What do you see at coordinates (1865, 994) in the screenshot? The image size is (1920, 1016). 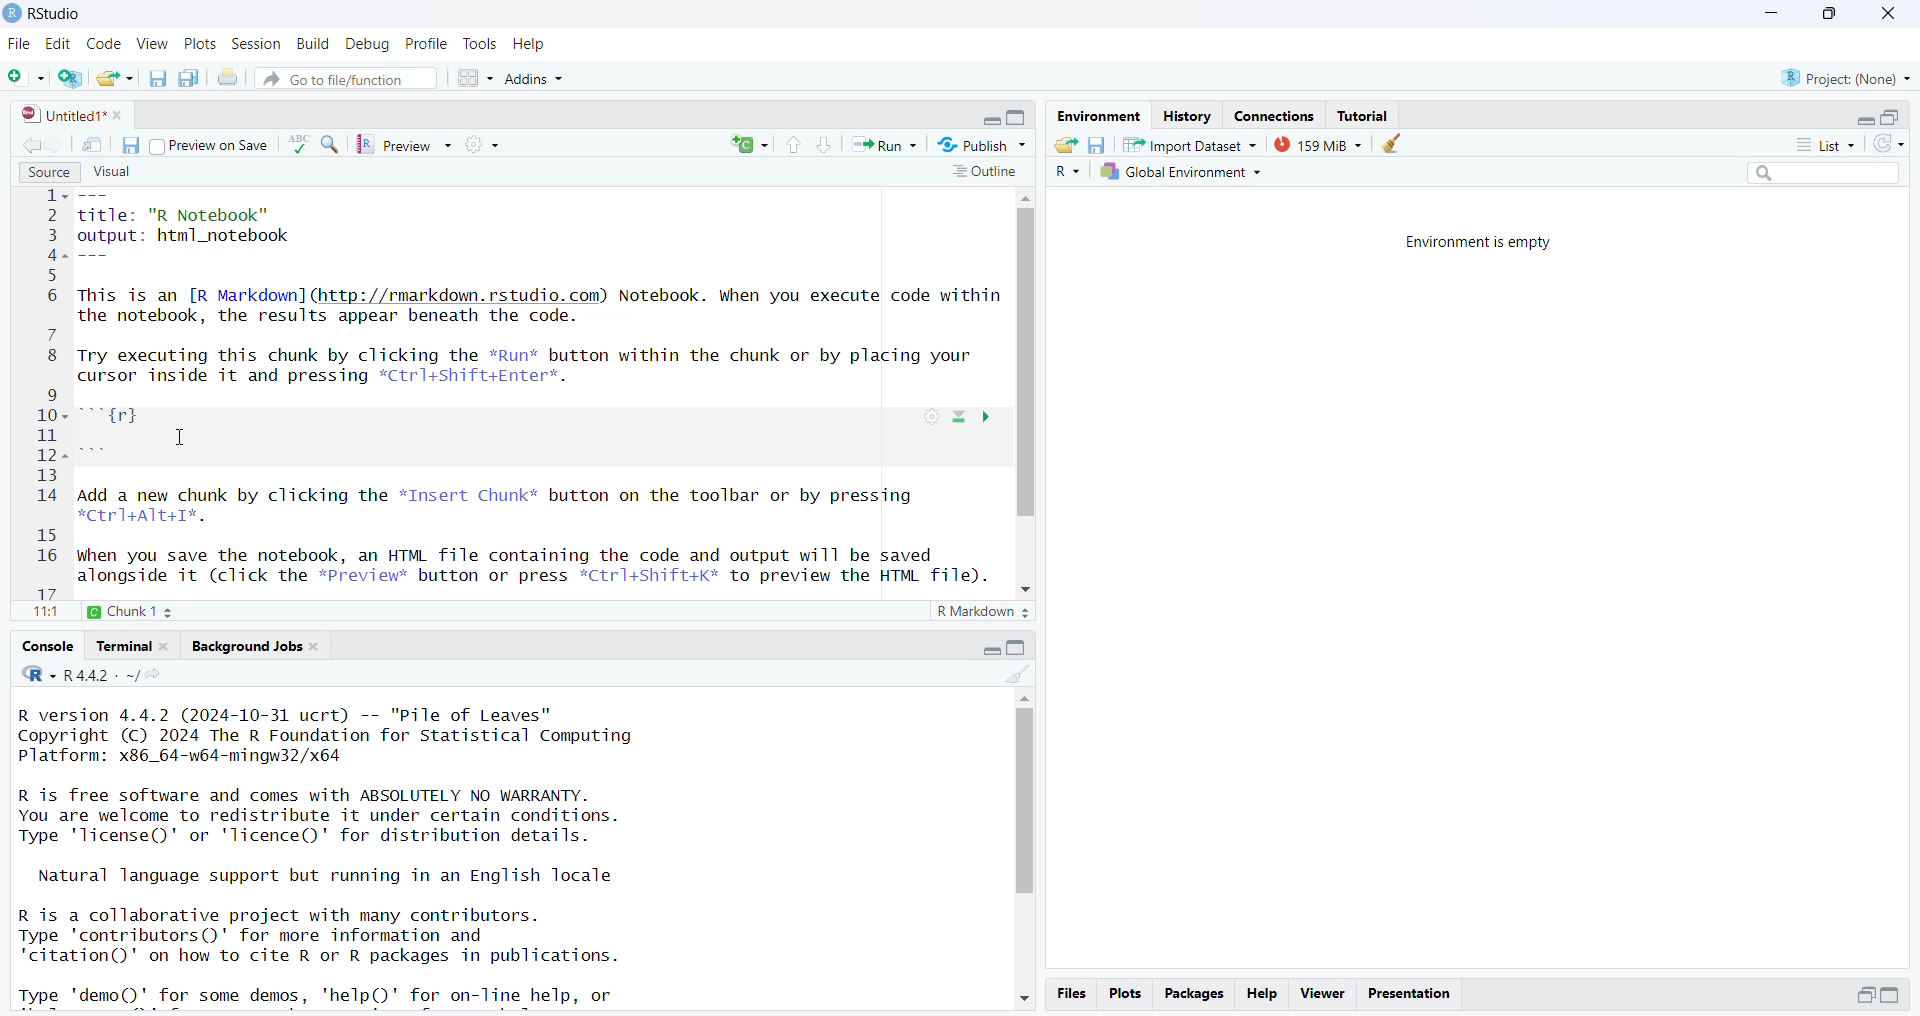 I see `expand` at bounding box center [1865, 994].